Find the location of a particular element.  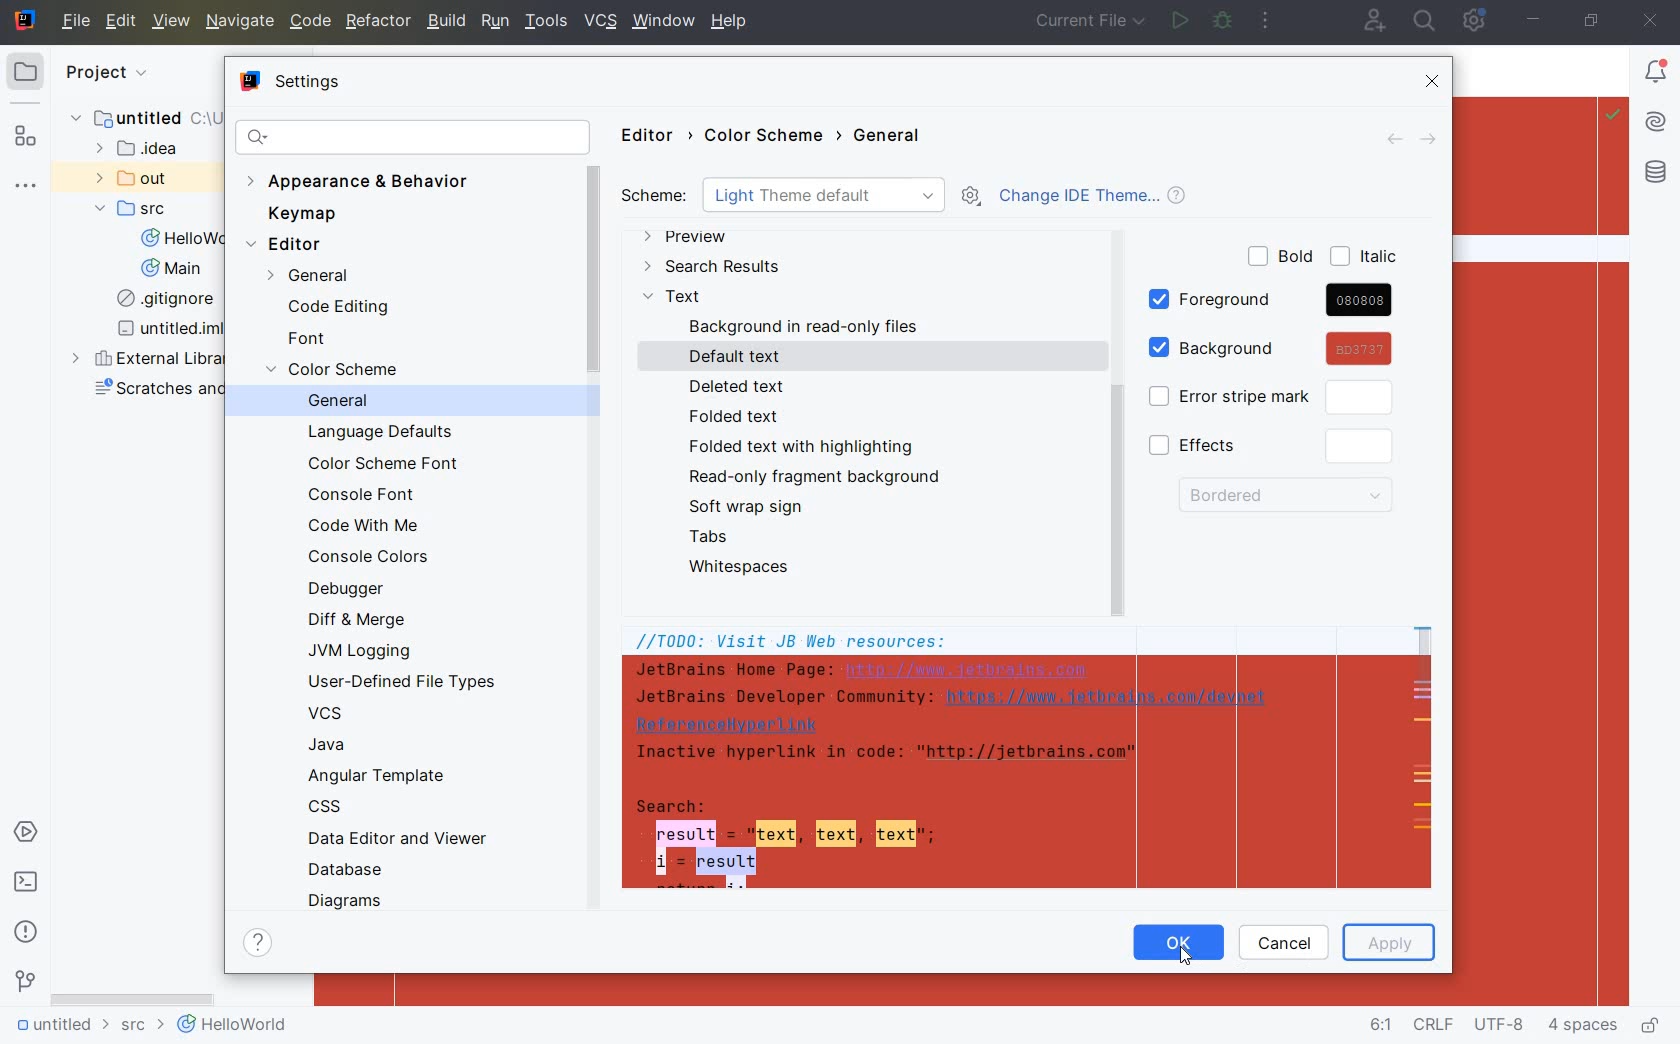

FORWARD is located at coordinates (1434, 140).